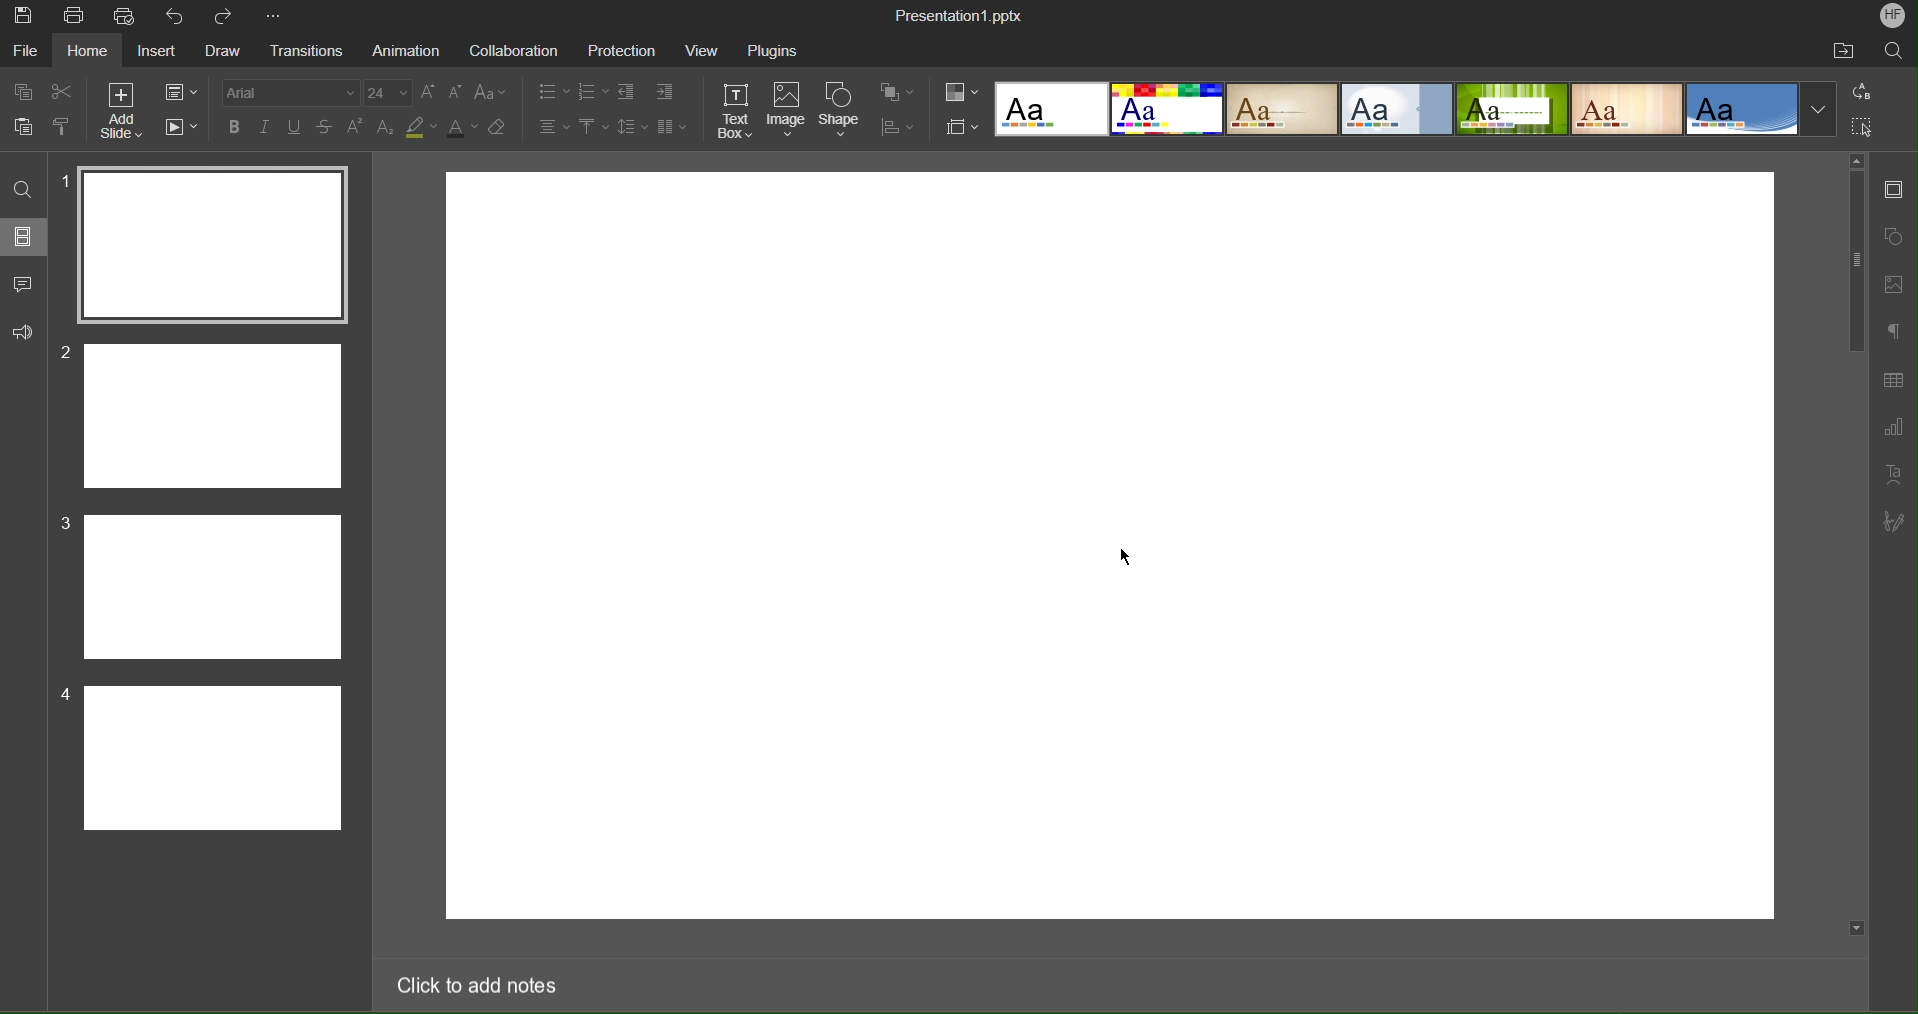  Describe the element at coordinates (1892, 379) in the screenshot. I see `Table Settings` at that location.